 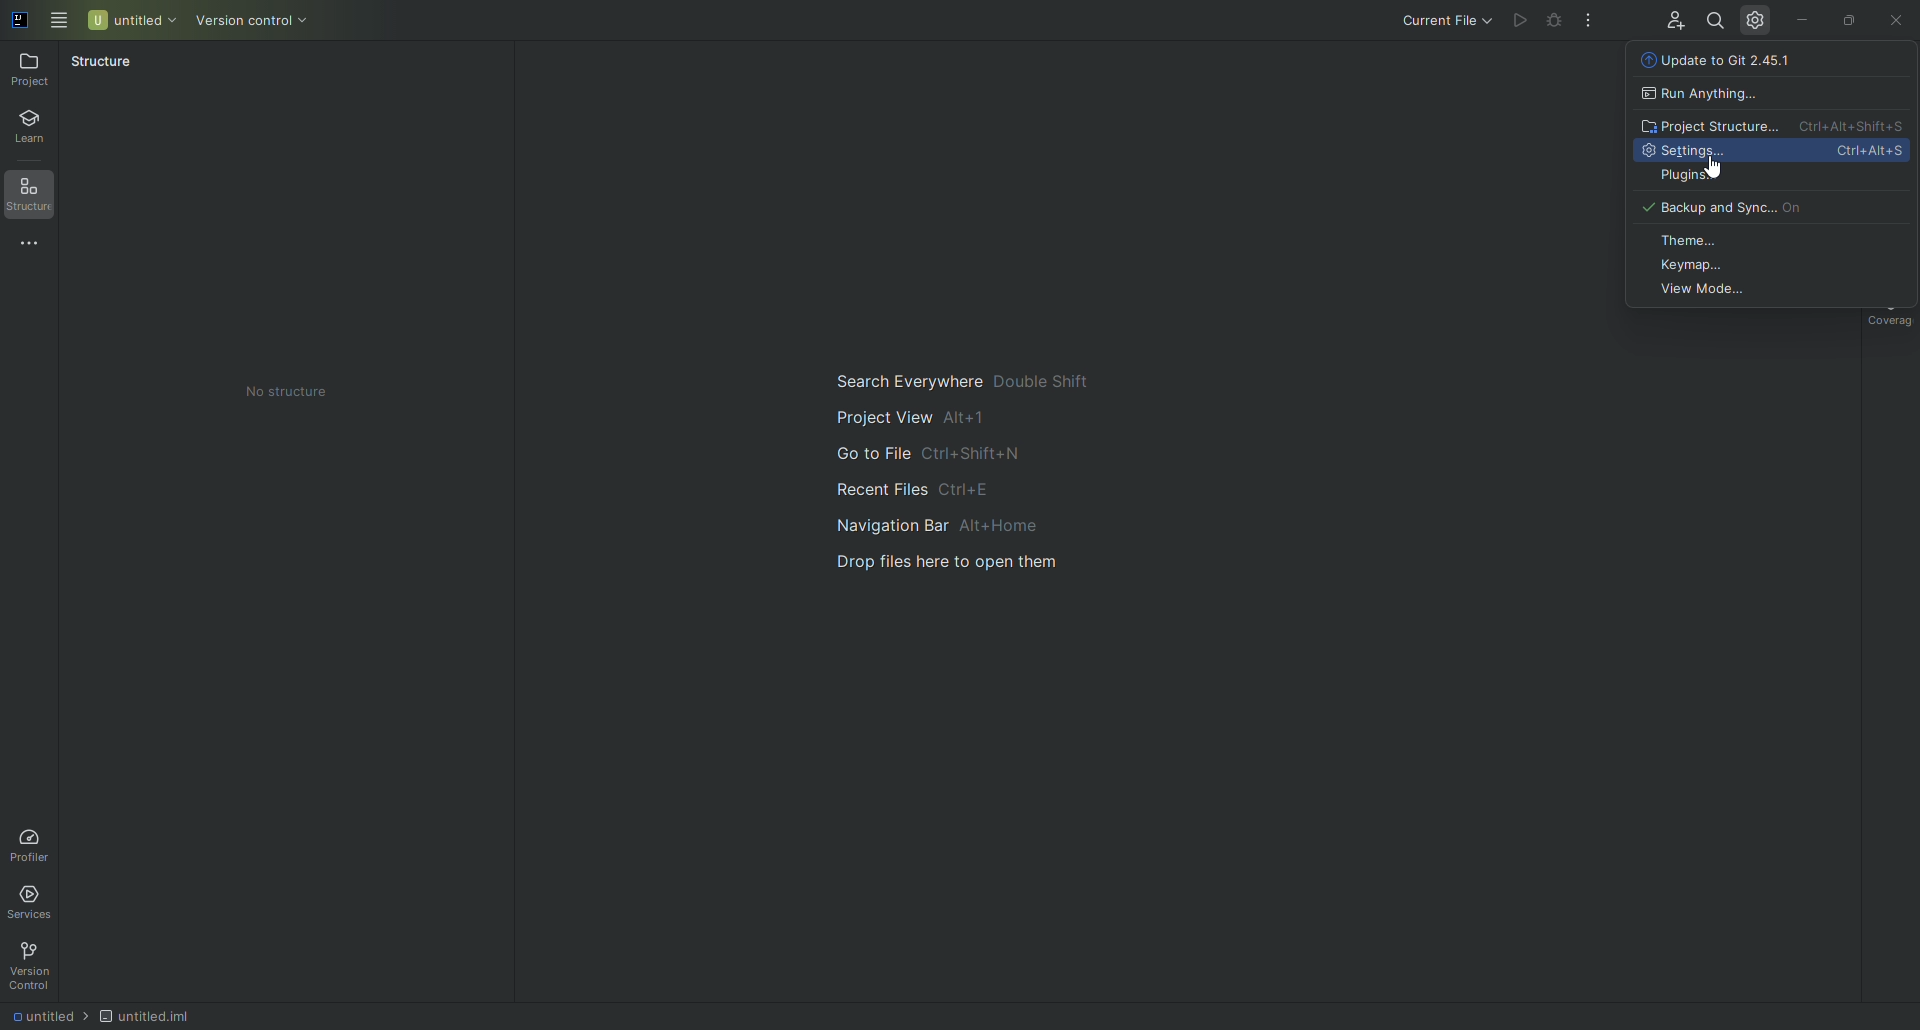 What do you see at coordinates (1715, 22) in the screenshot?
I see `Search` at bounding box center [1715, 22].